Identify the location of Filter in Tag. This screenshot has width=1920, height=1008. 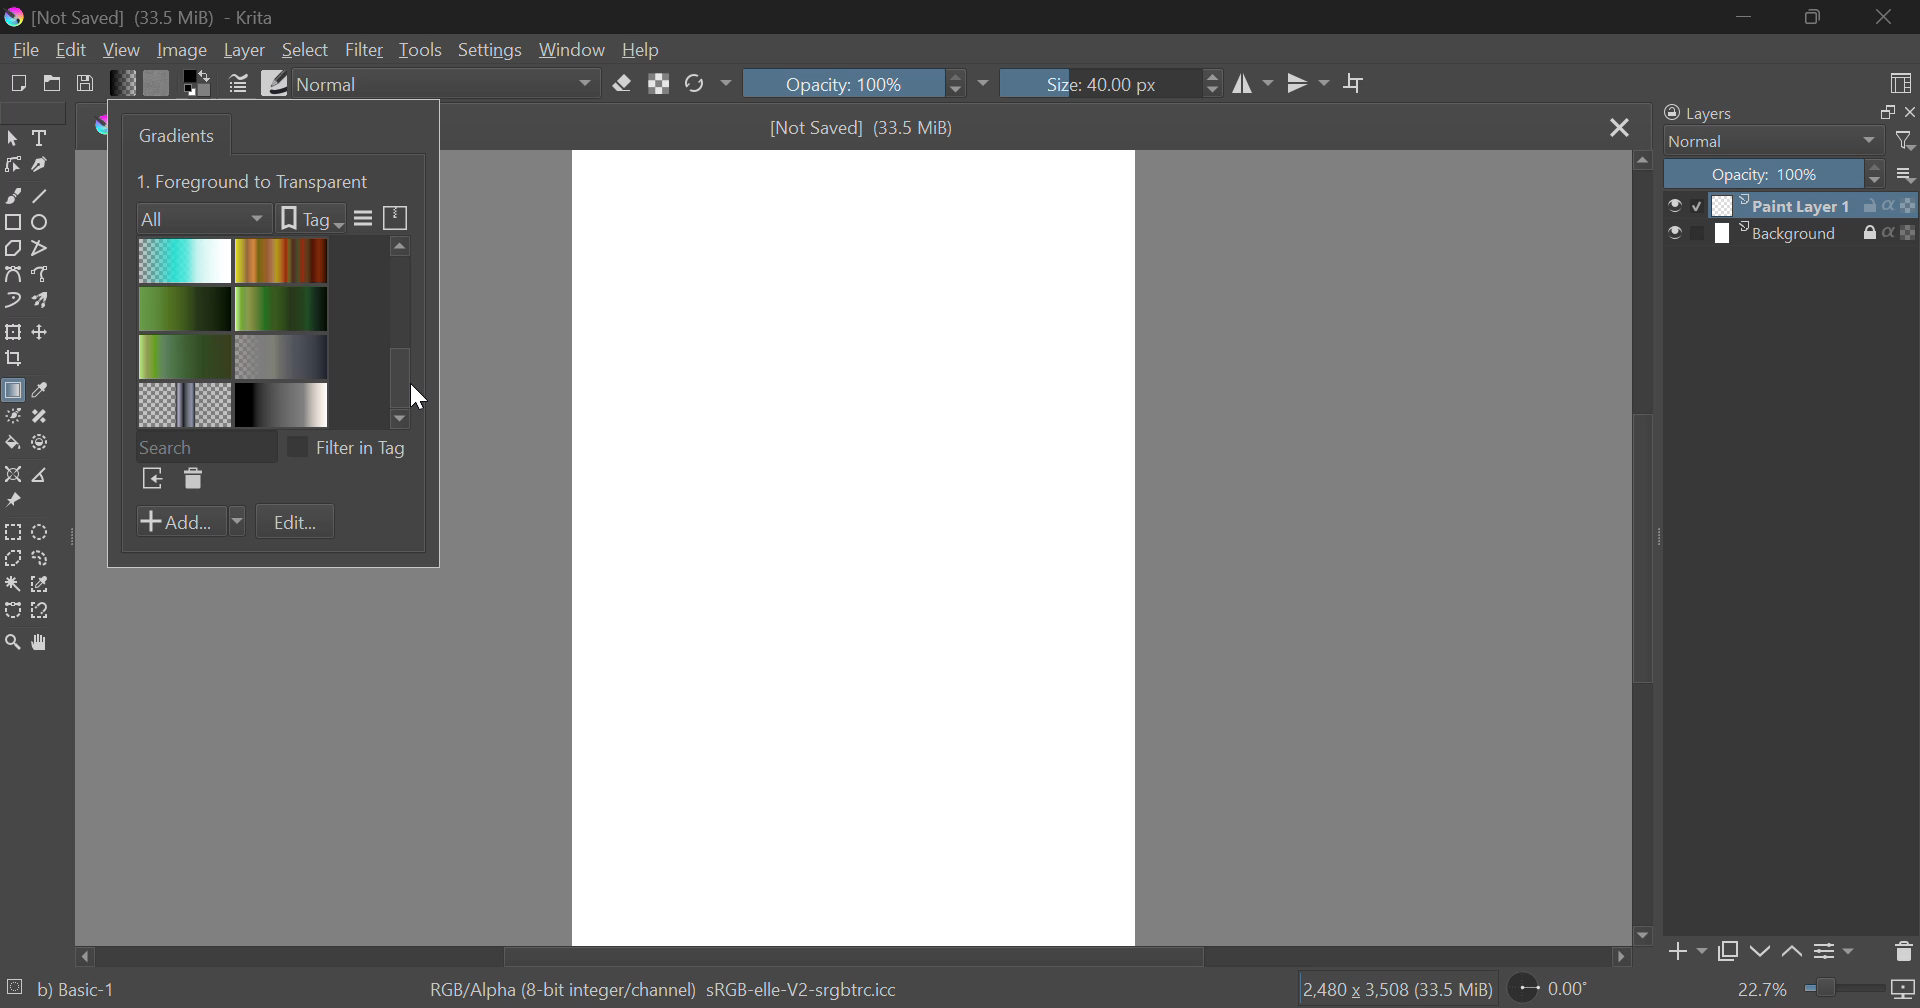
(353, 446).